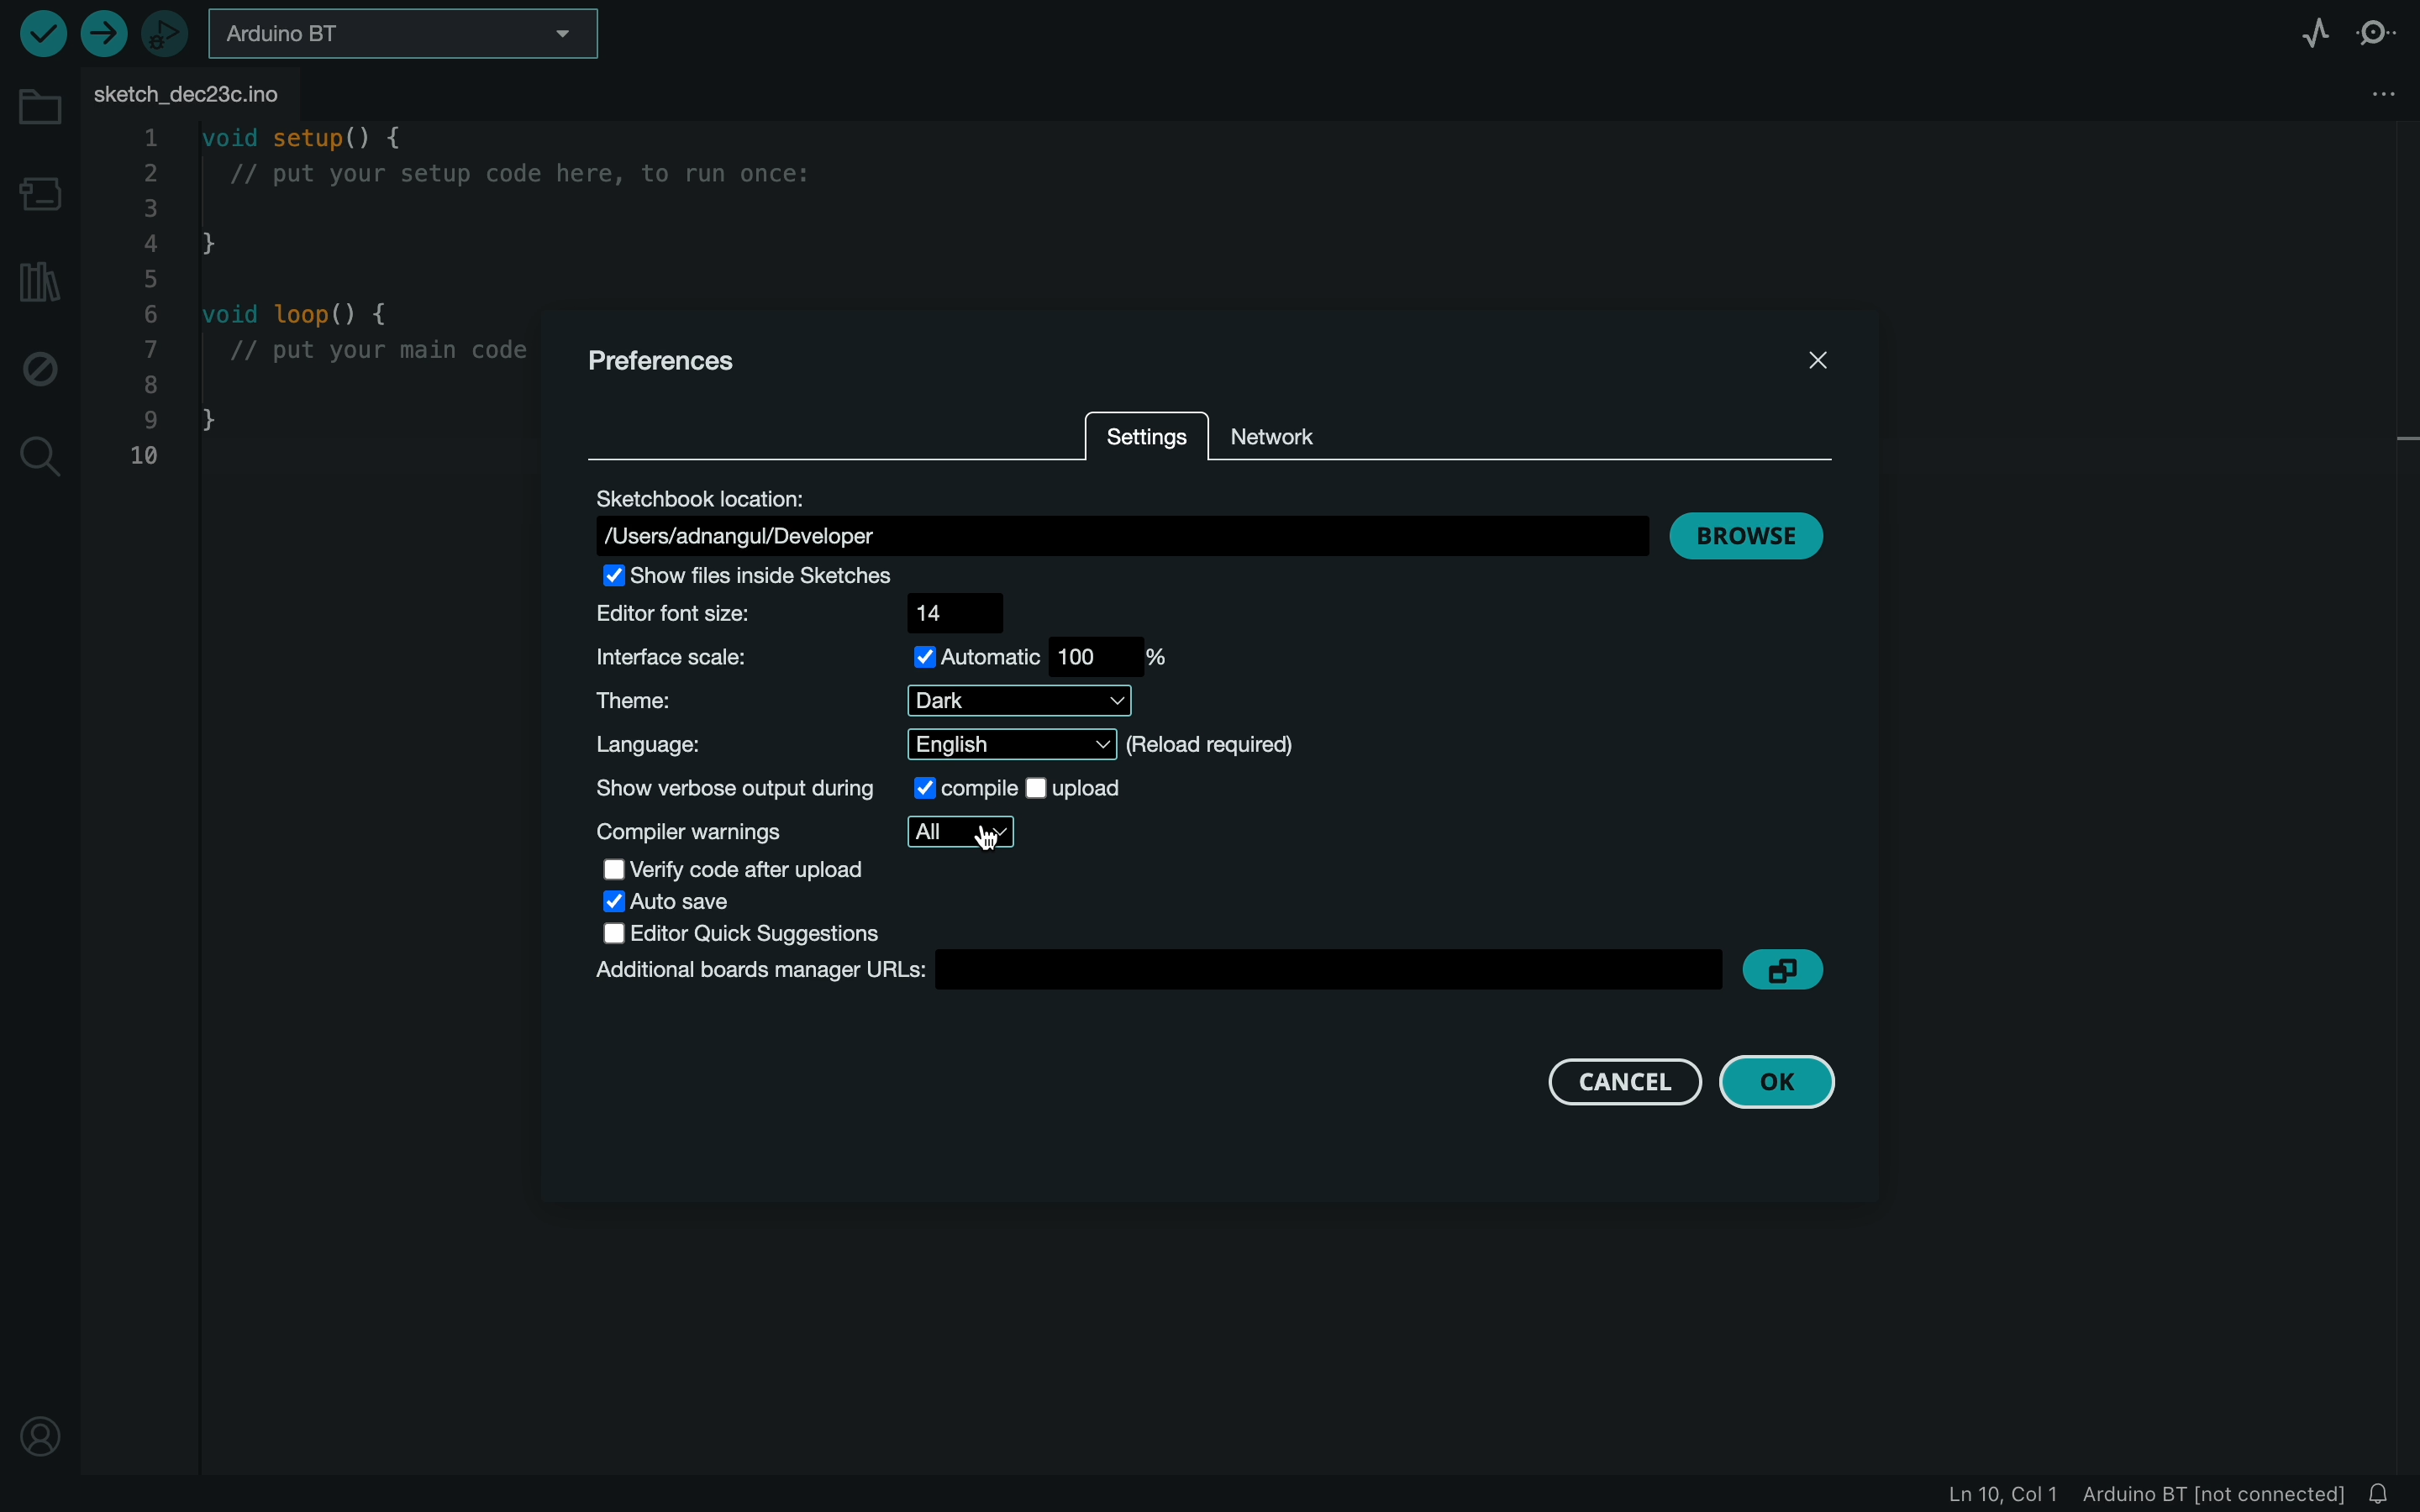  I want to click on interface scale, so click(892, 661).